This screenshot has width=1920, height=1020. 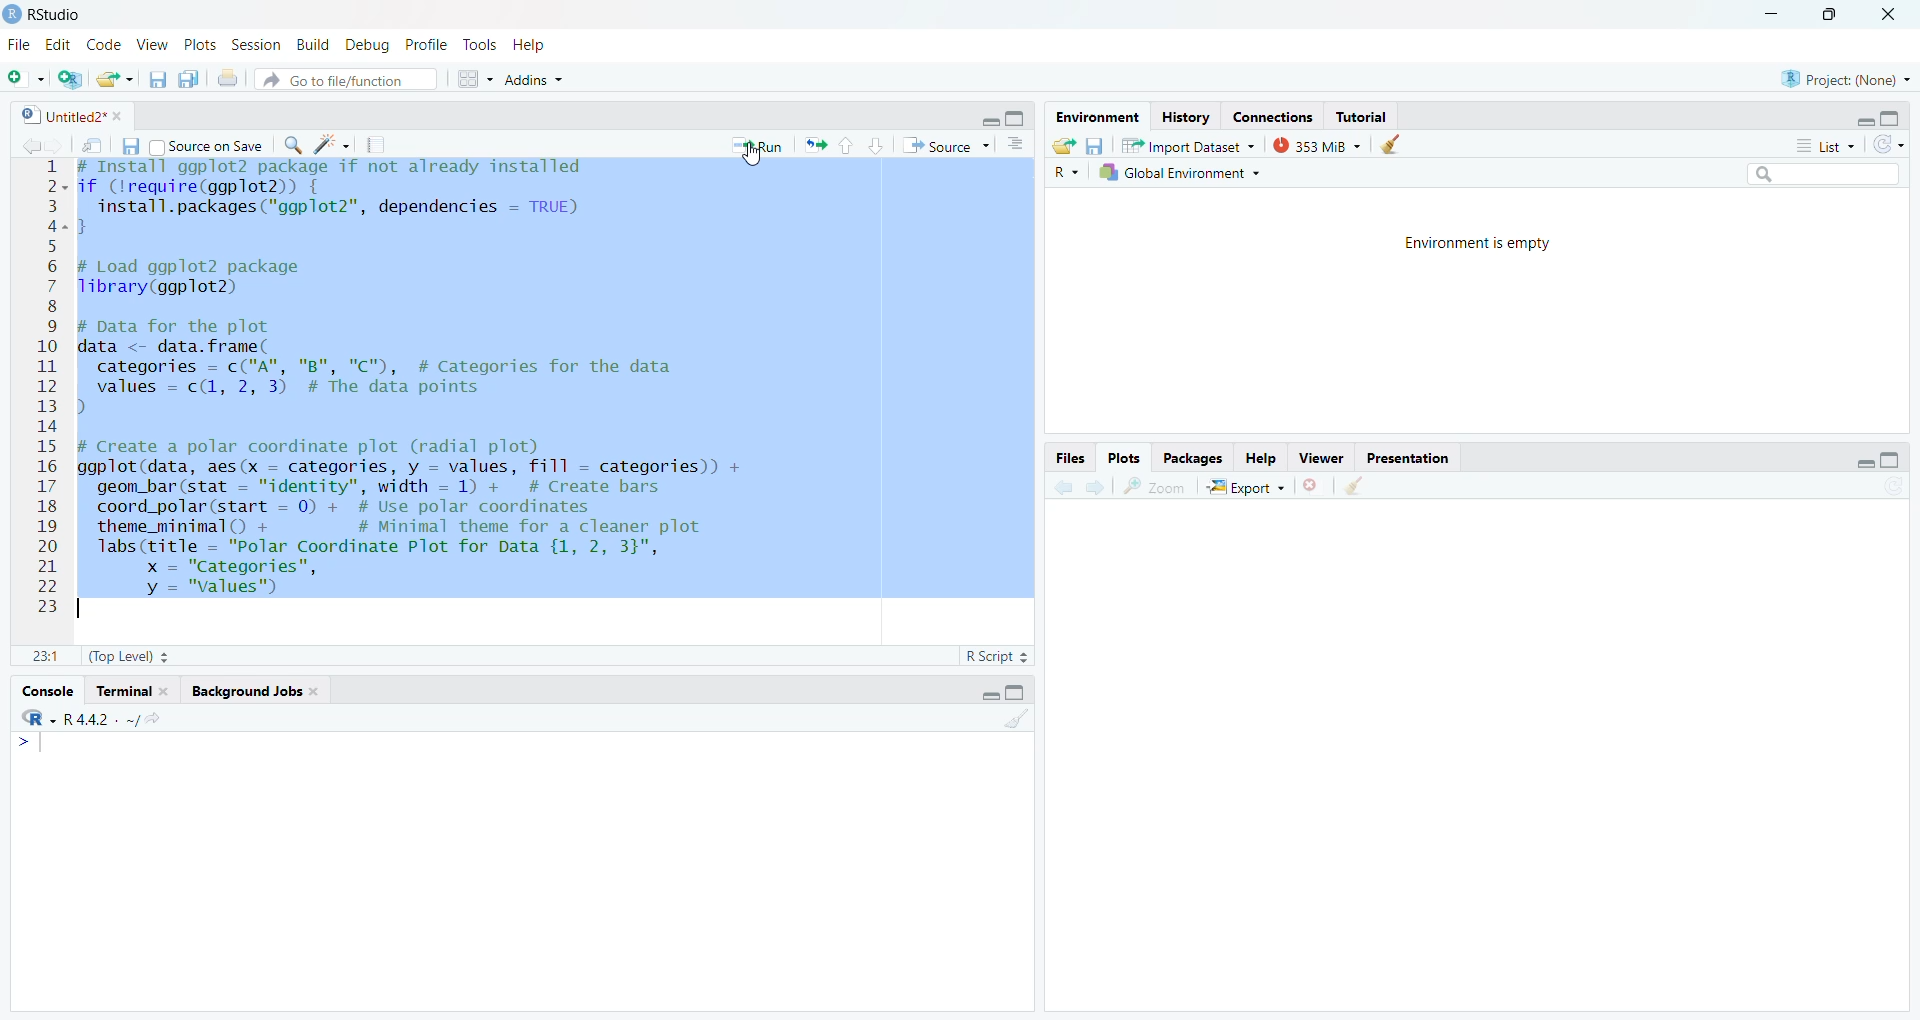 What do you see at coordinates (208, 147) in the screenshot?
I see `Source on Save` at bounding box center [208, 147].